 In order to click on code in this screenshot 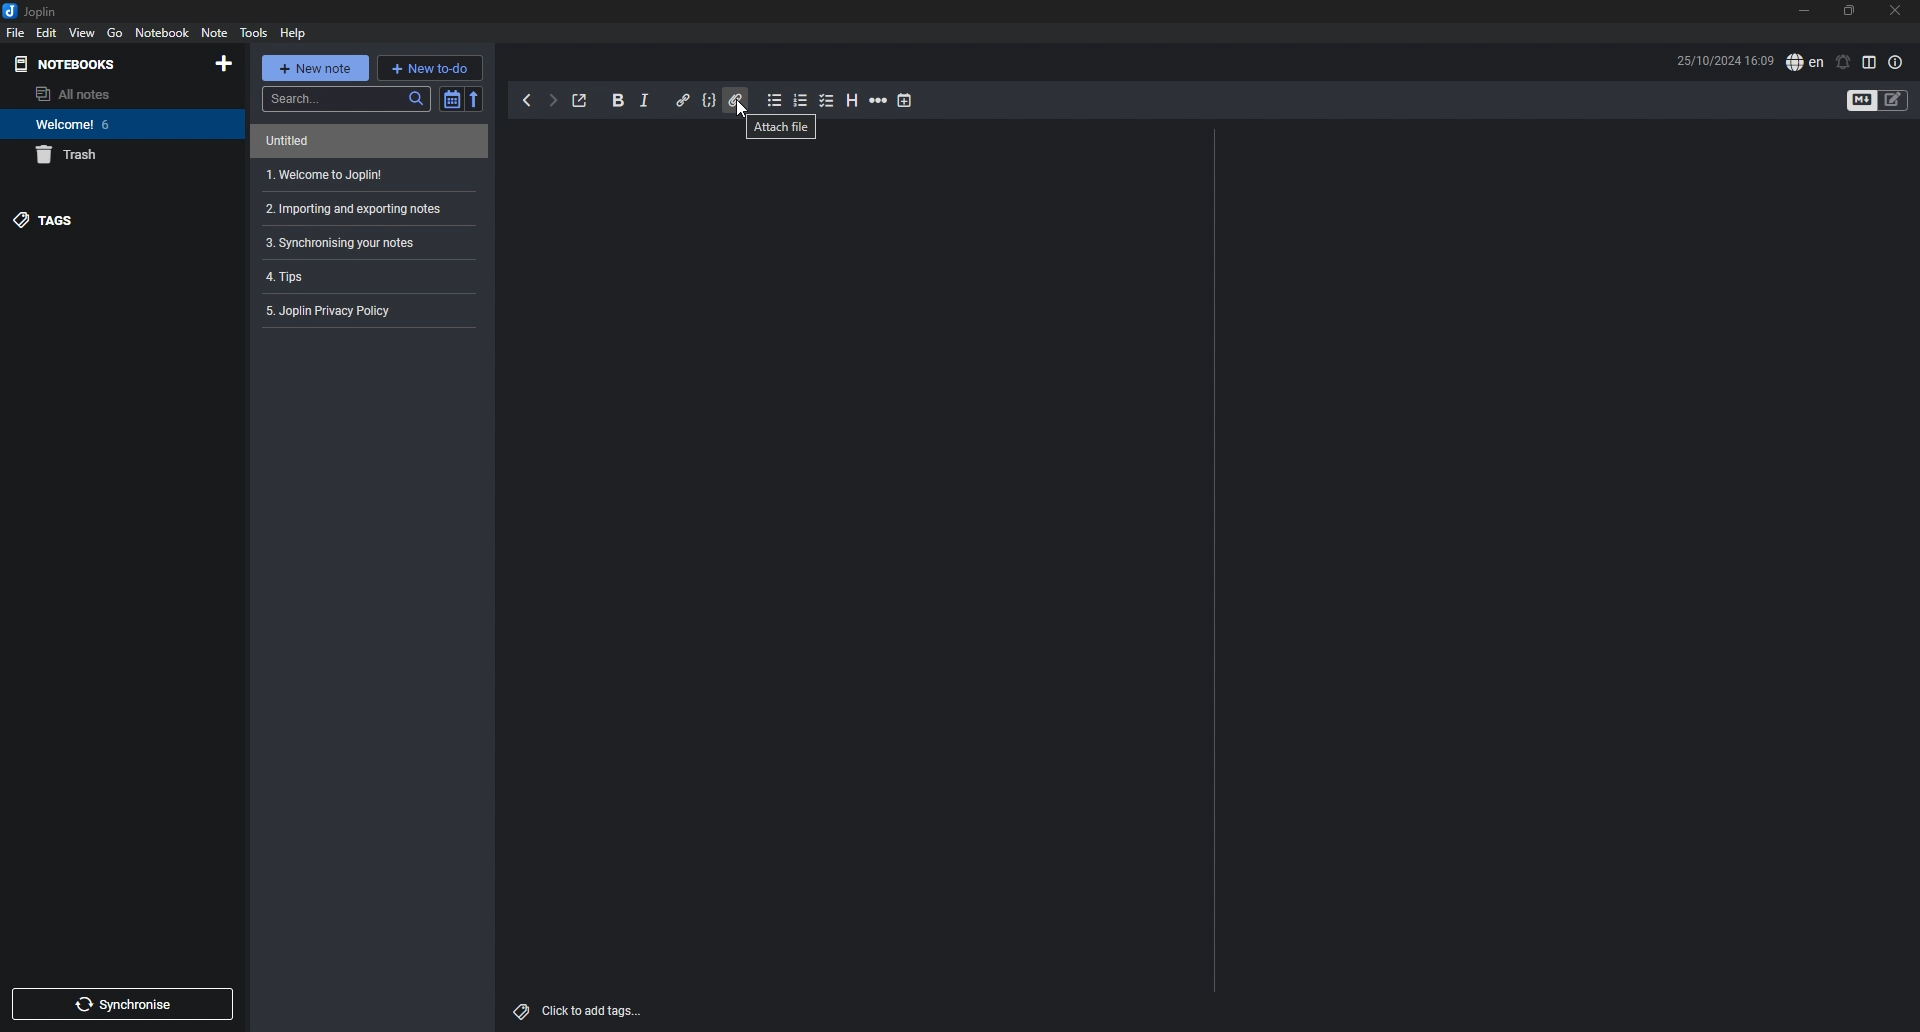, I will do `click(709, 101)`.